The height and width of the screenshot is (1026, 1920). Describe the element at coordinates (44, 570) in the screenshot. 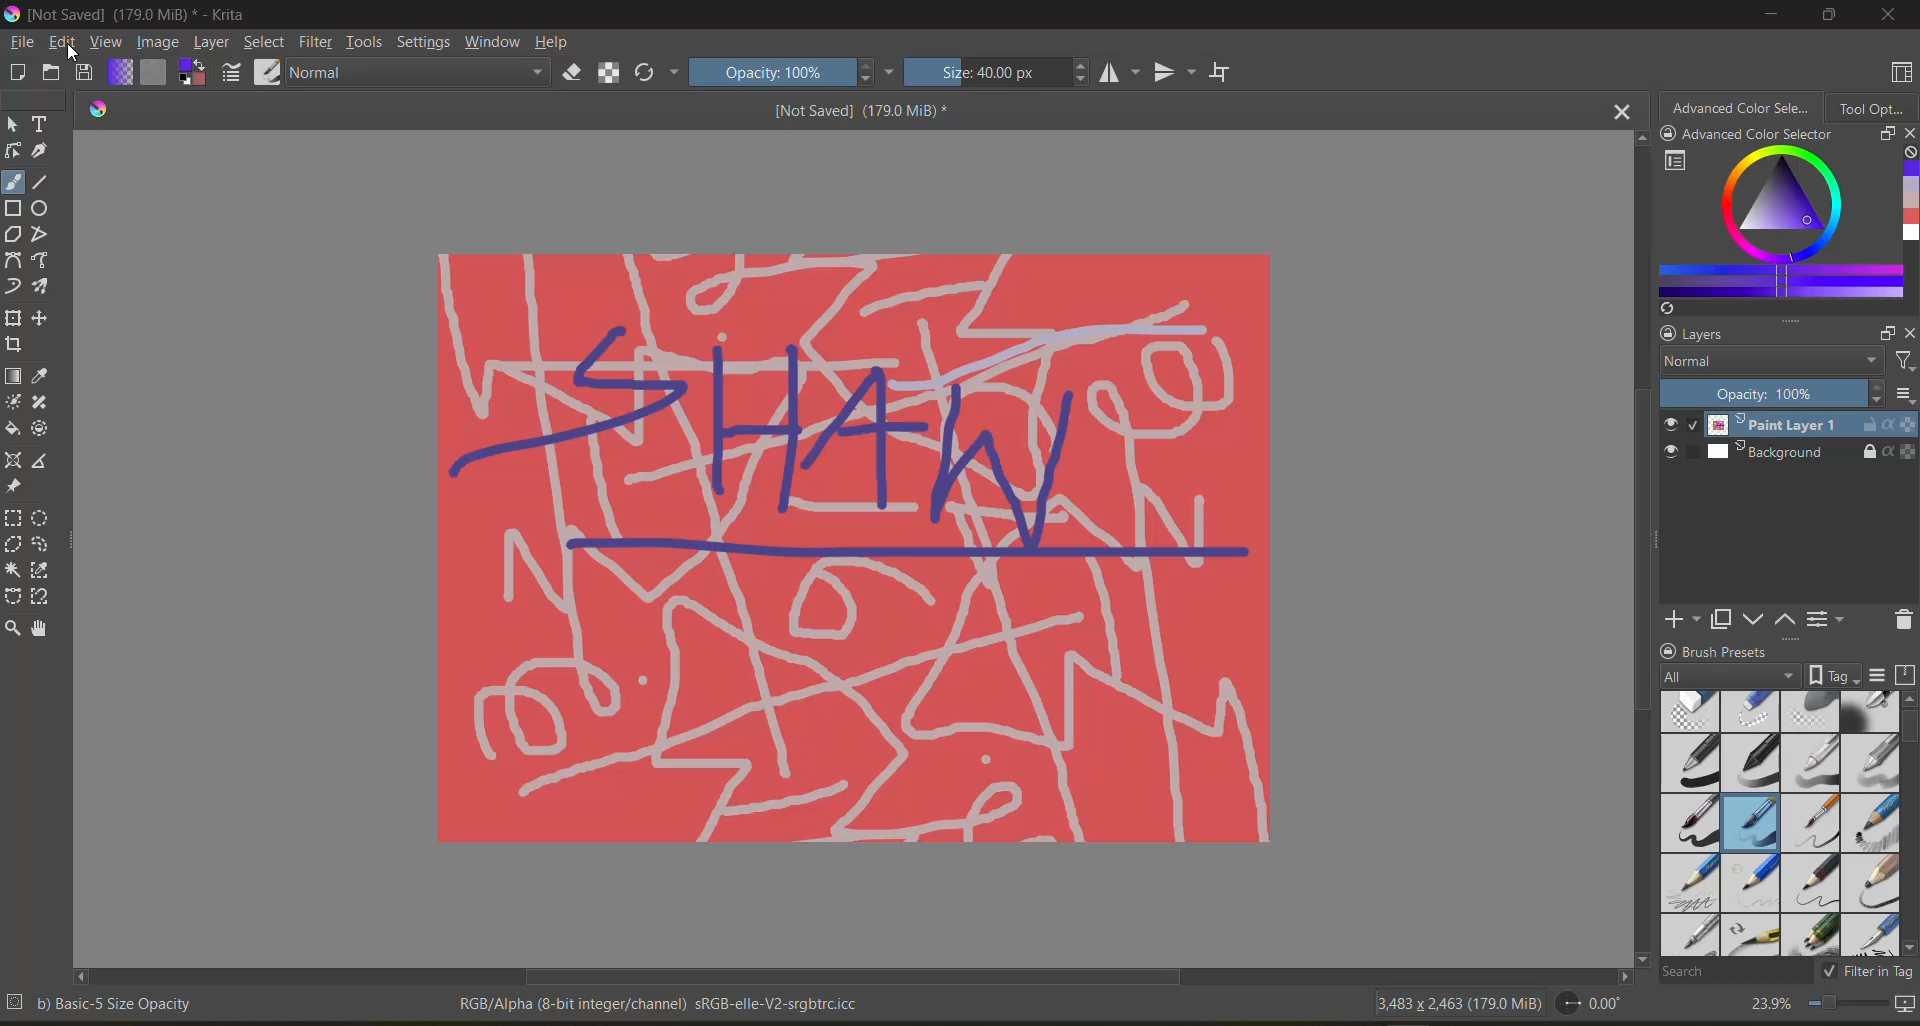

I see `Similar color selection tool` at that location.